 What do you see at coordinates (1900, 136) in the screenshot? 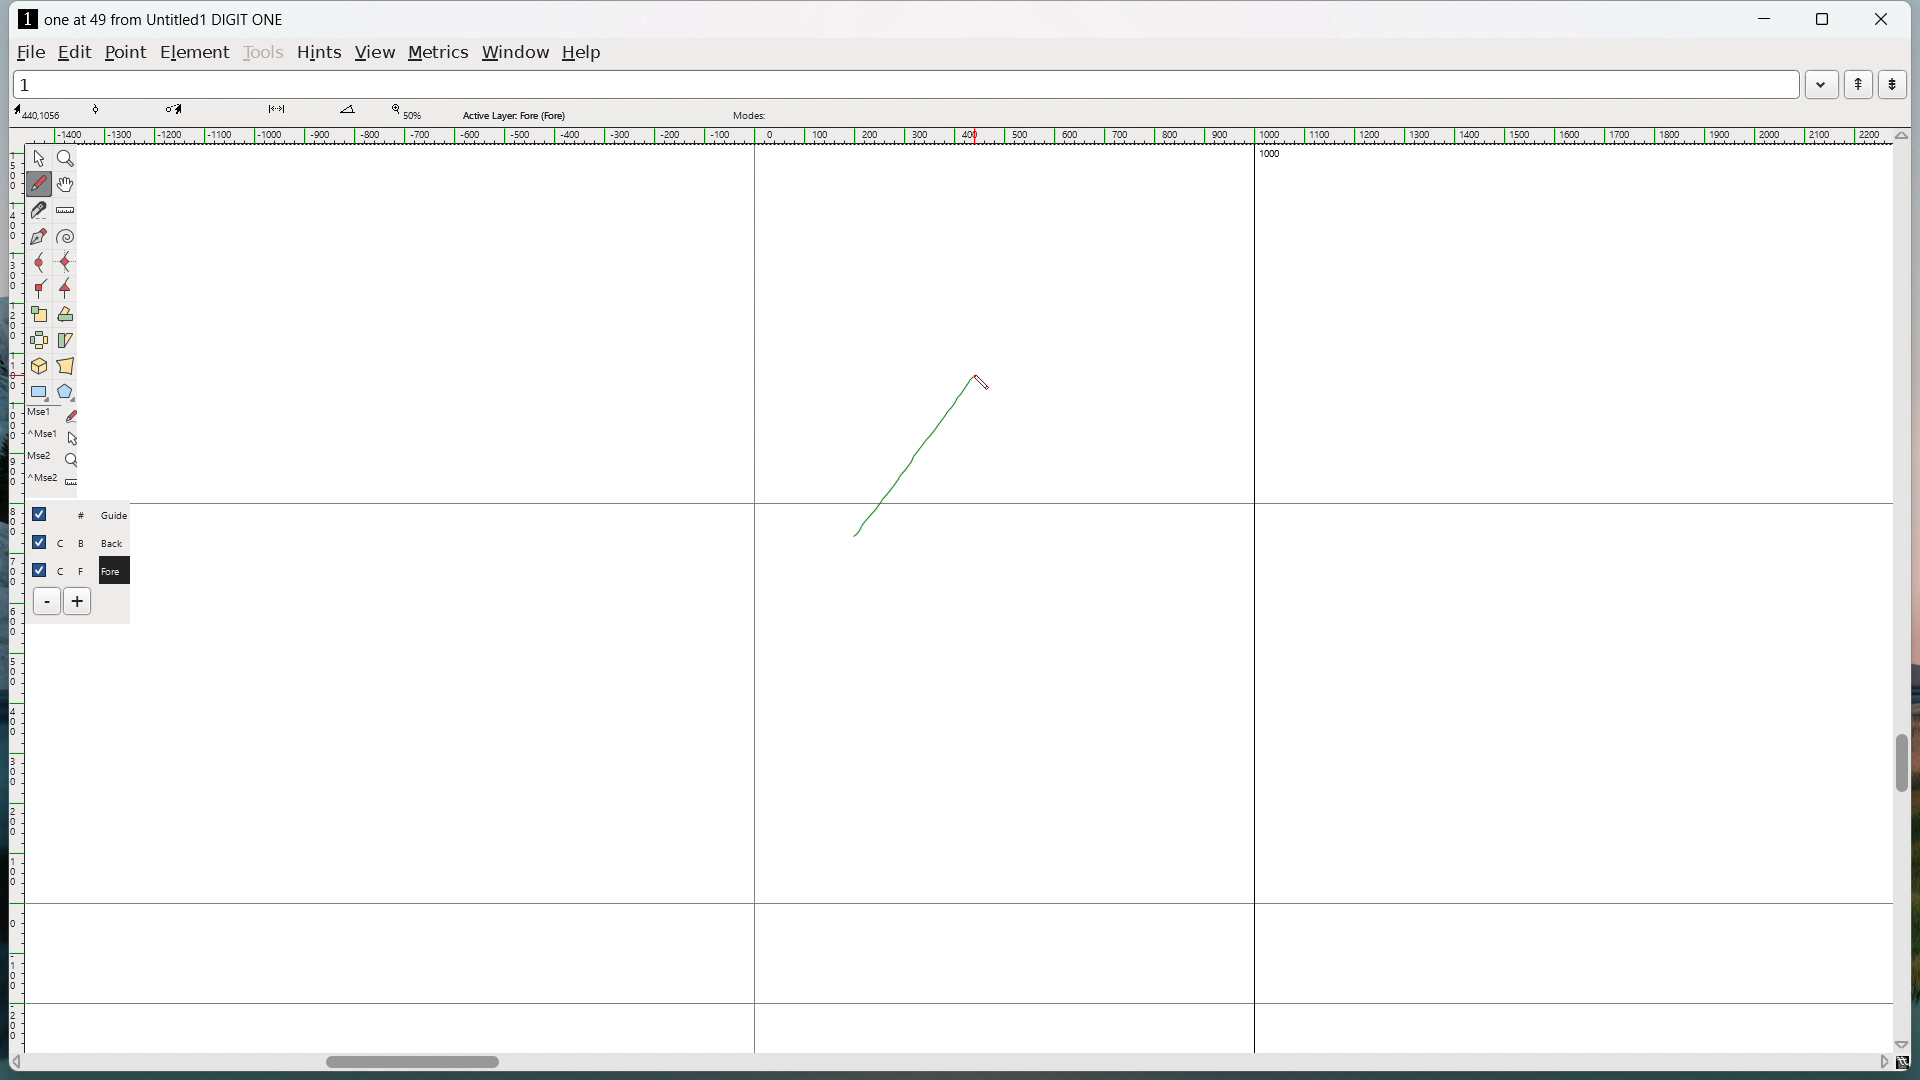
I see `scroll up` at bounding box center [1900, 136].